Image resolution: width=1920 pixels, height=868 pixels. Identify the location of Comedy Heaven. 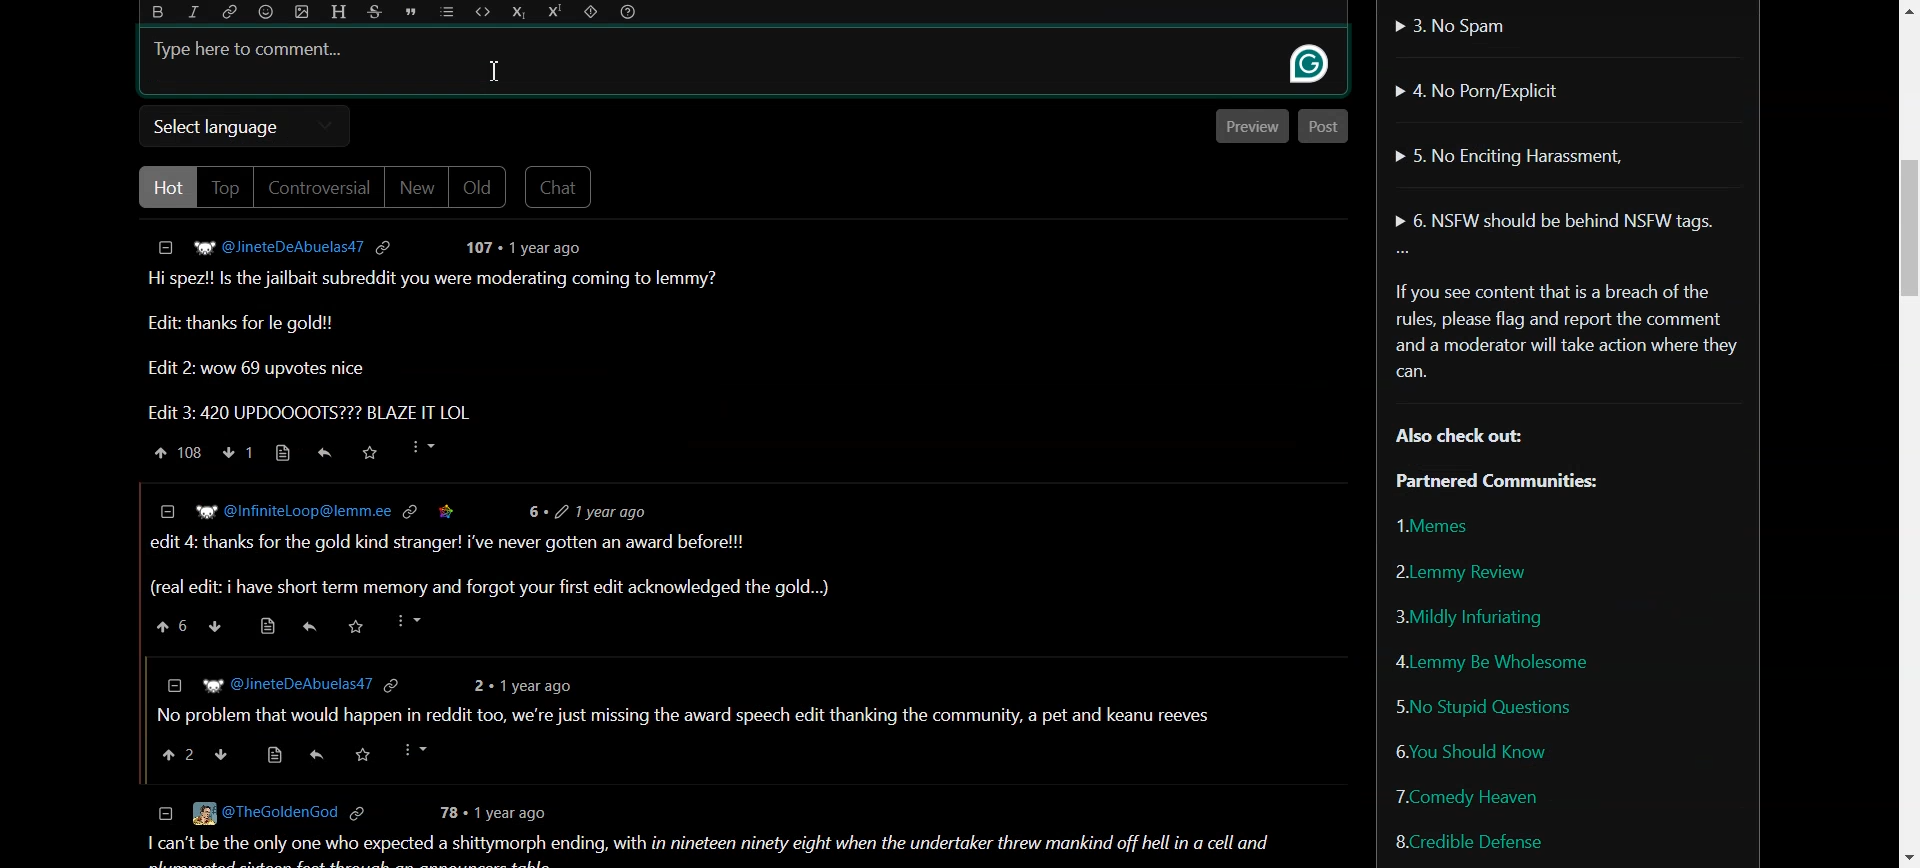
(1468, 795).